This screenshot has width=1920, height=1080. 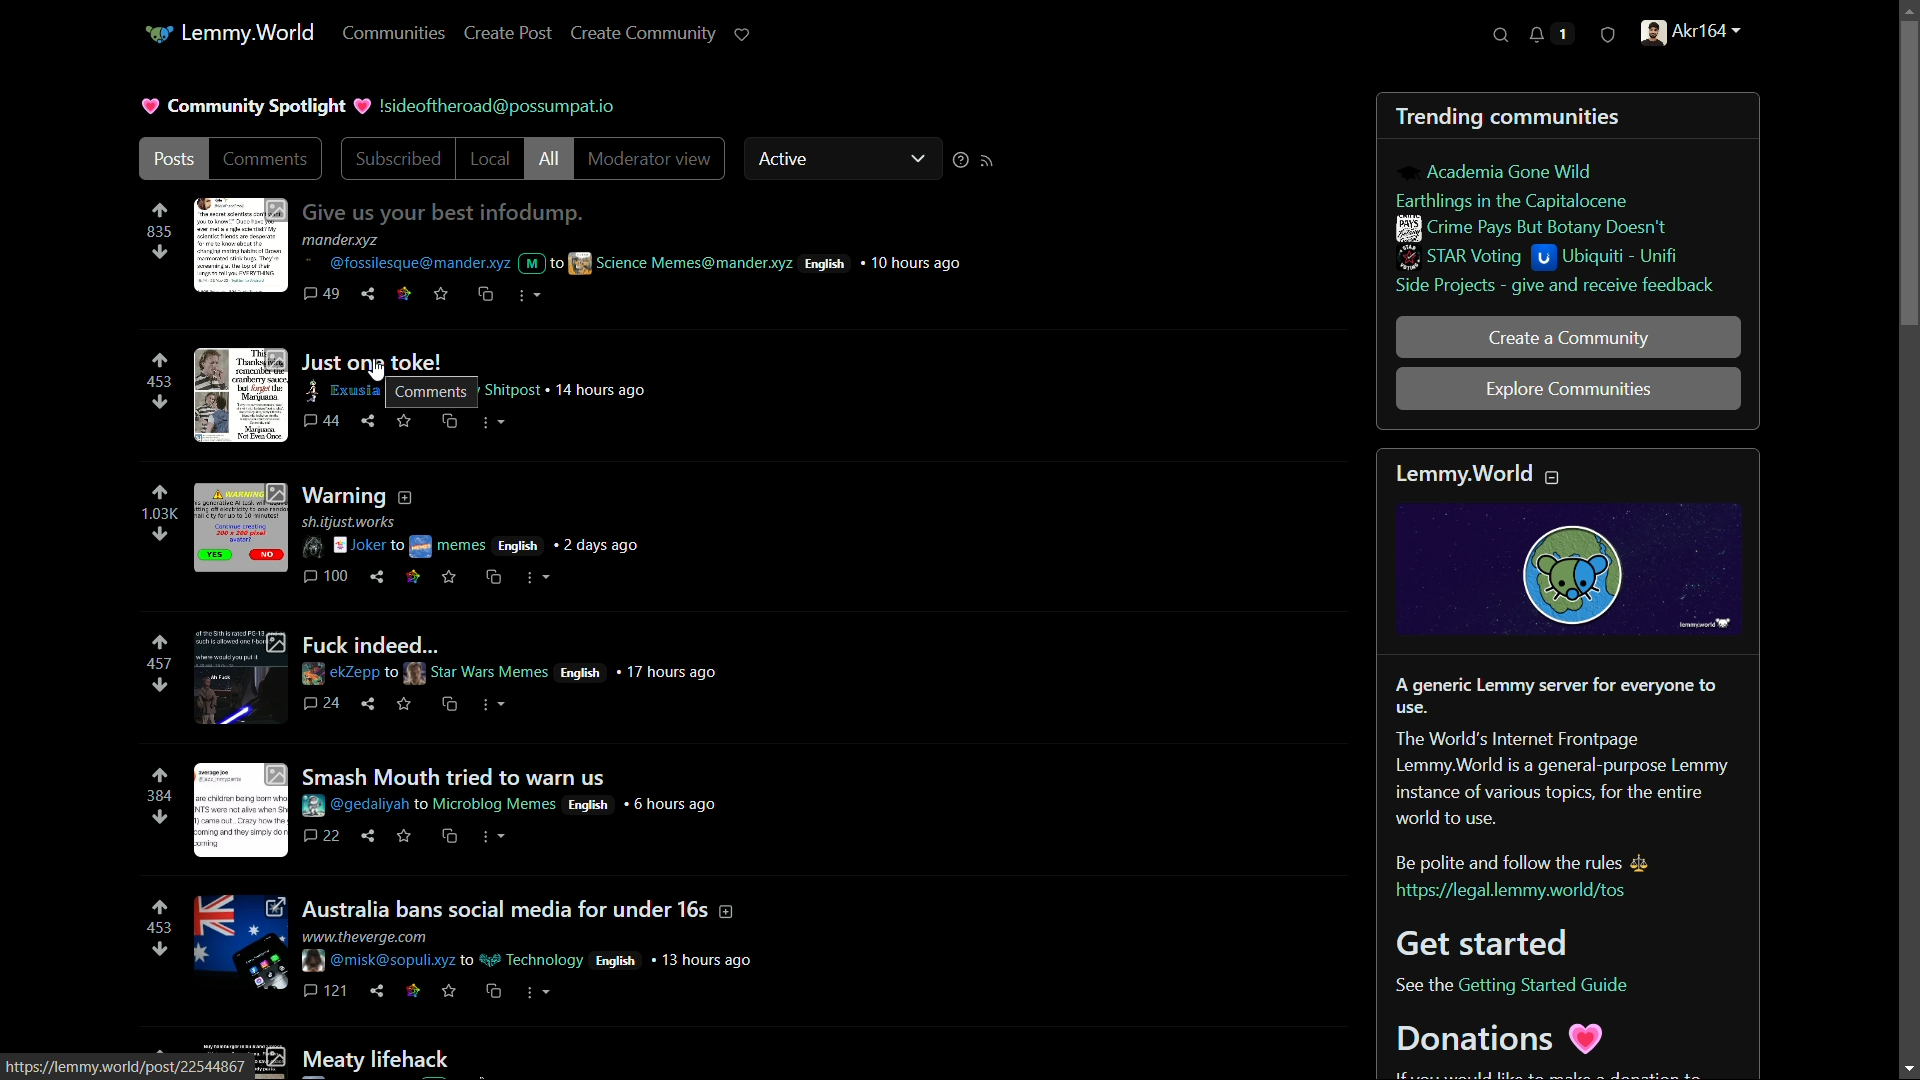 What do you see at coordinates (340, 676) in the screenshot?
I see `ekZepp` at bounding box center [340, 676].